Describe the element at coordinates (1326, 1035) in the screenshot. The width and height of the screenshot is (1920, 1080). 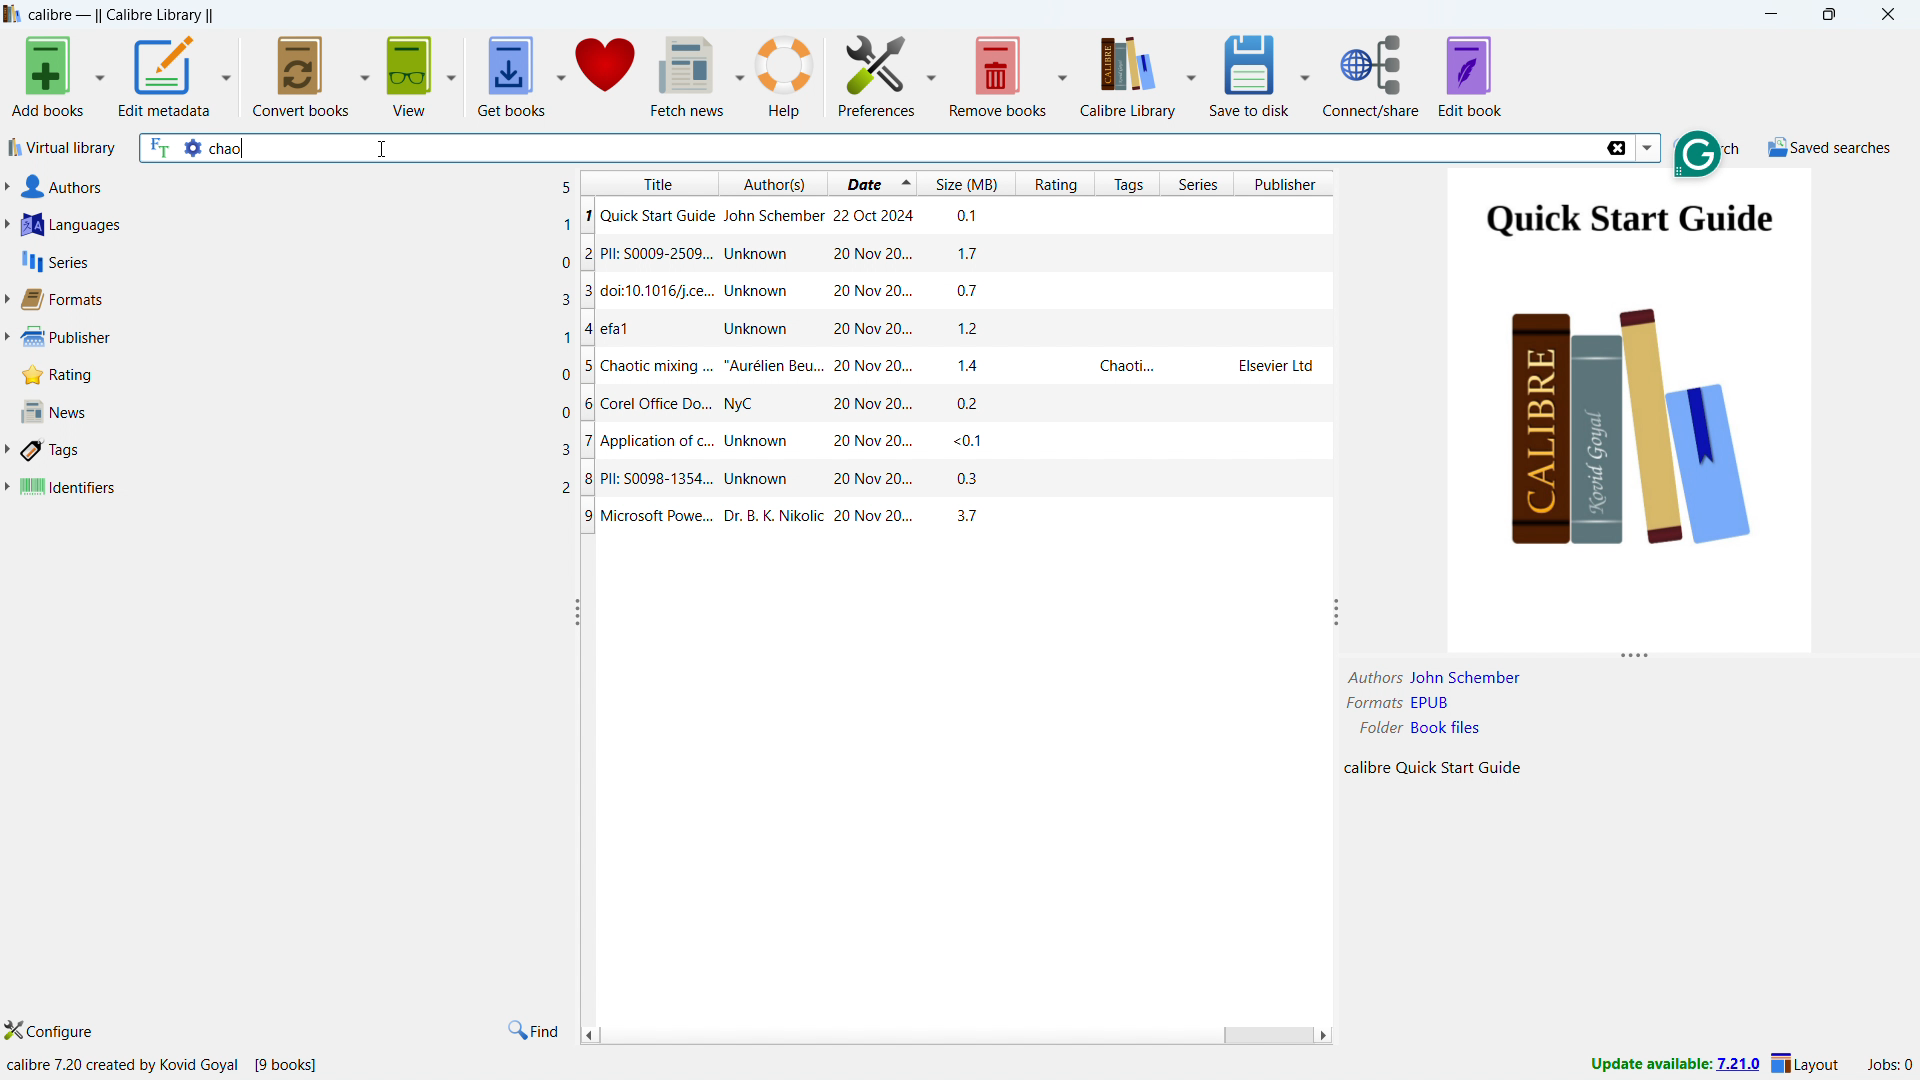
I see `scroll right` at that location.